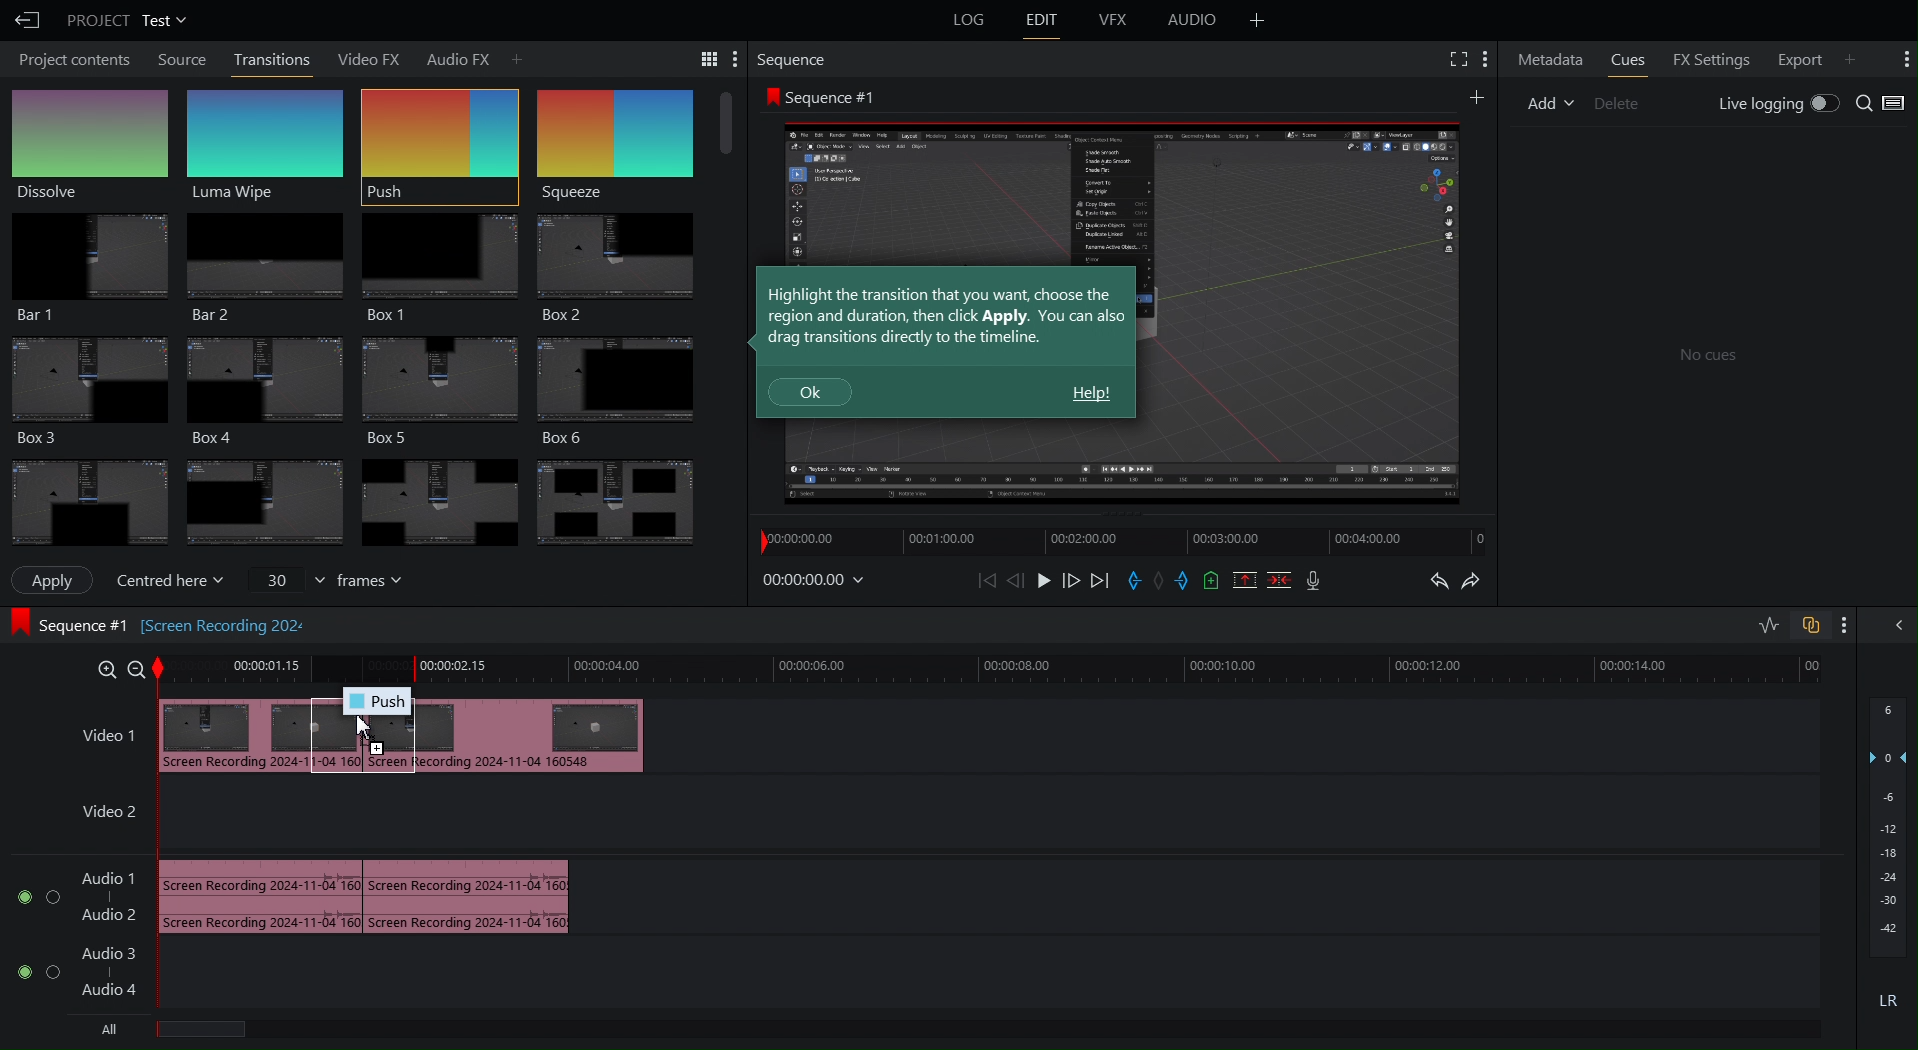 This screenshot has height=1050, width=1918. I want to click on Box 6, so click(625, 391).